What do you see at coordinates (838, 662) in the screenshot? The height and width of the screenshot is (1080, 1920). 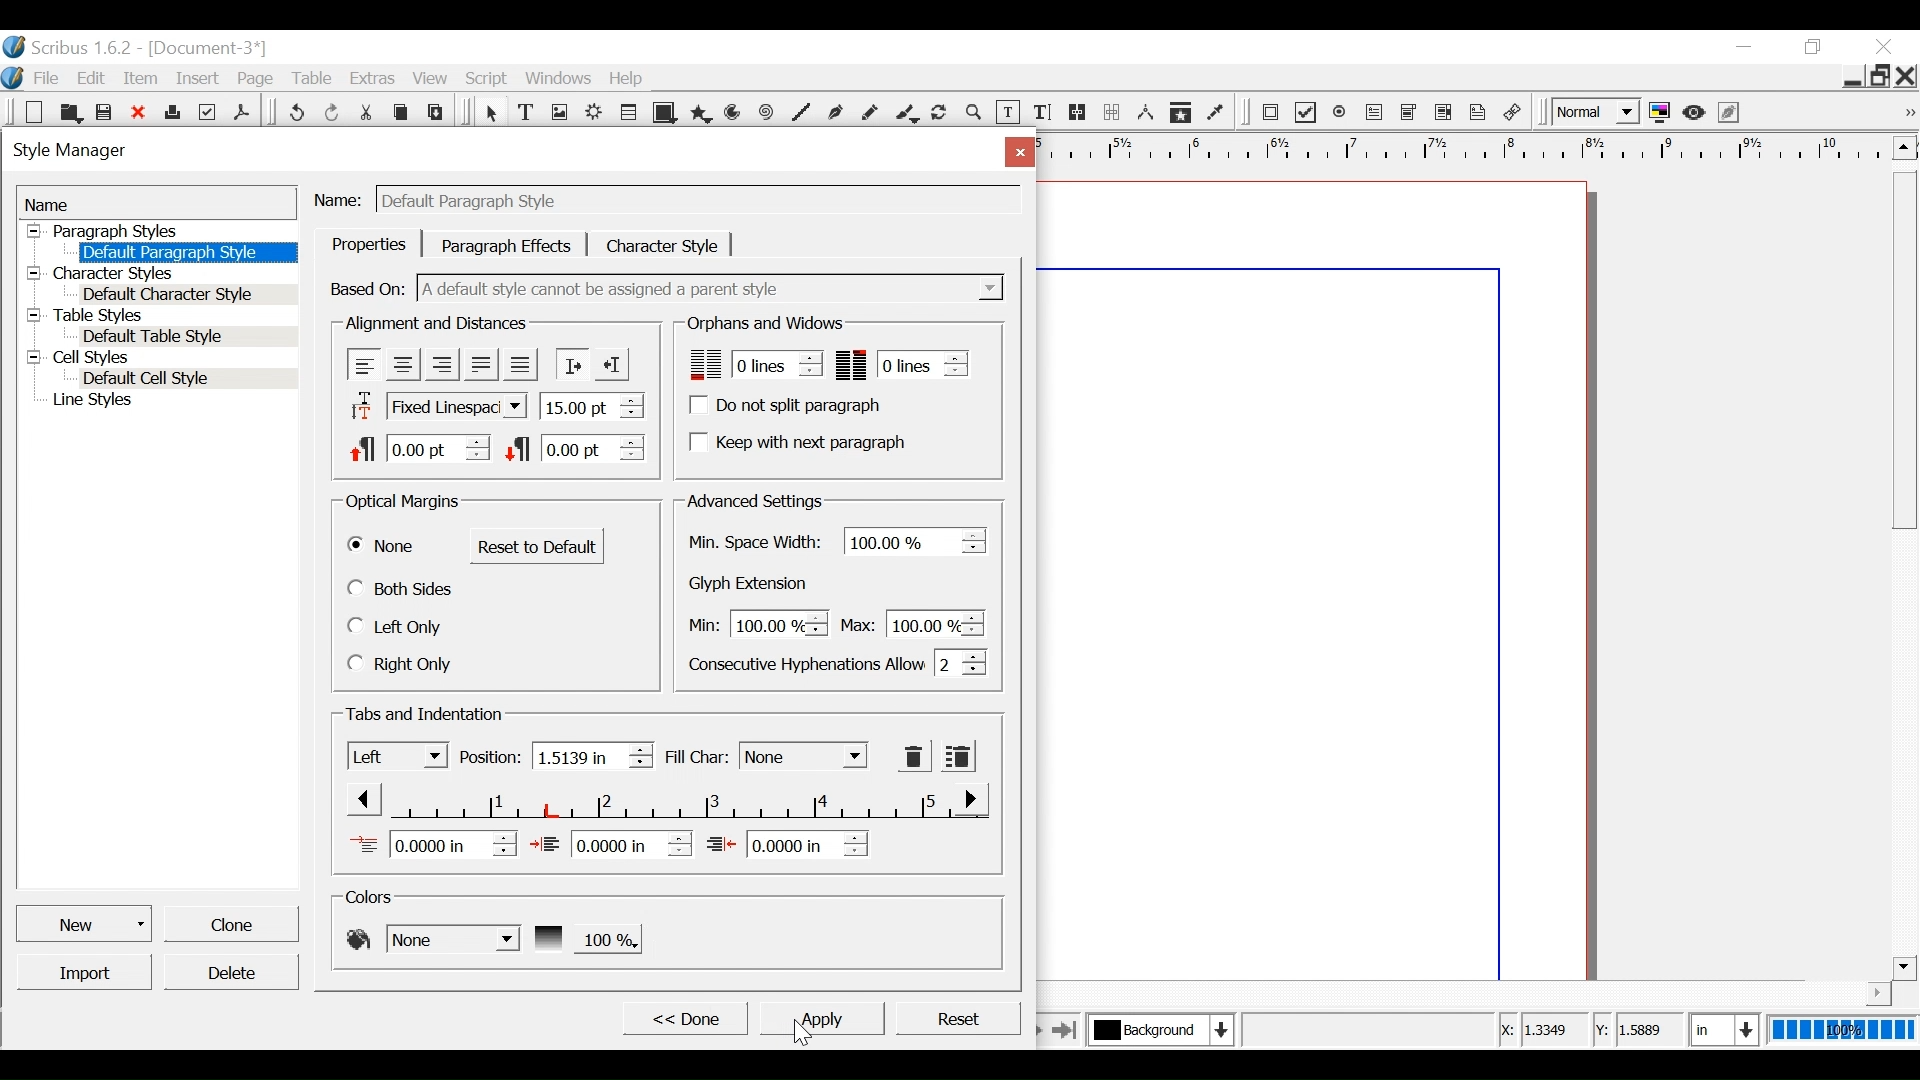 I see `Consecutive Hyphenations allow` at bounding box center [838, 662].